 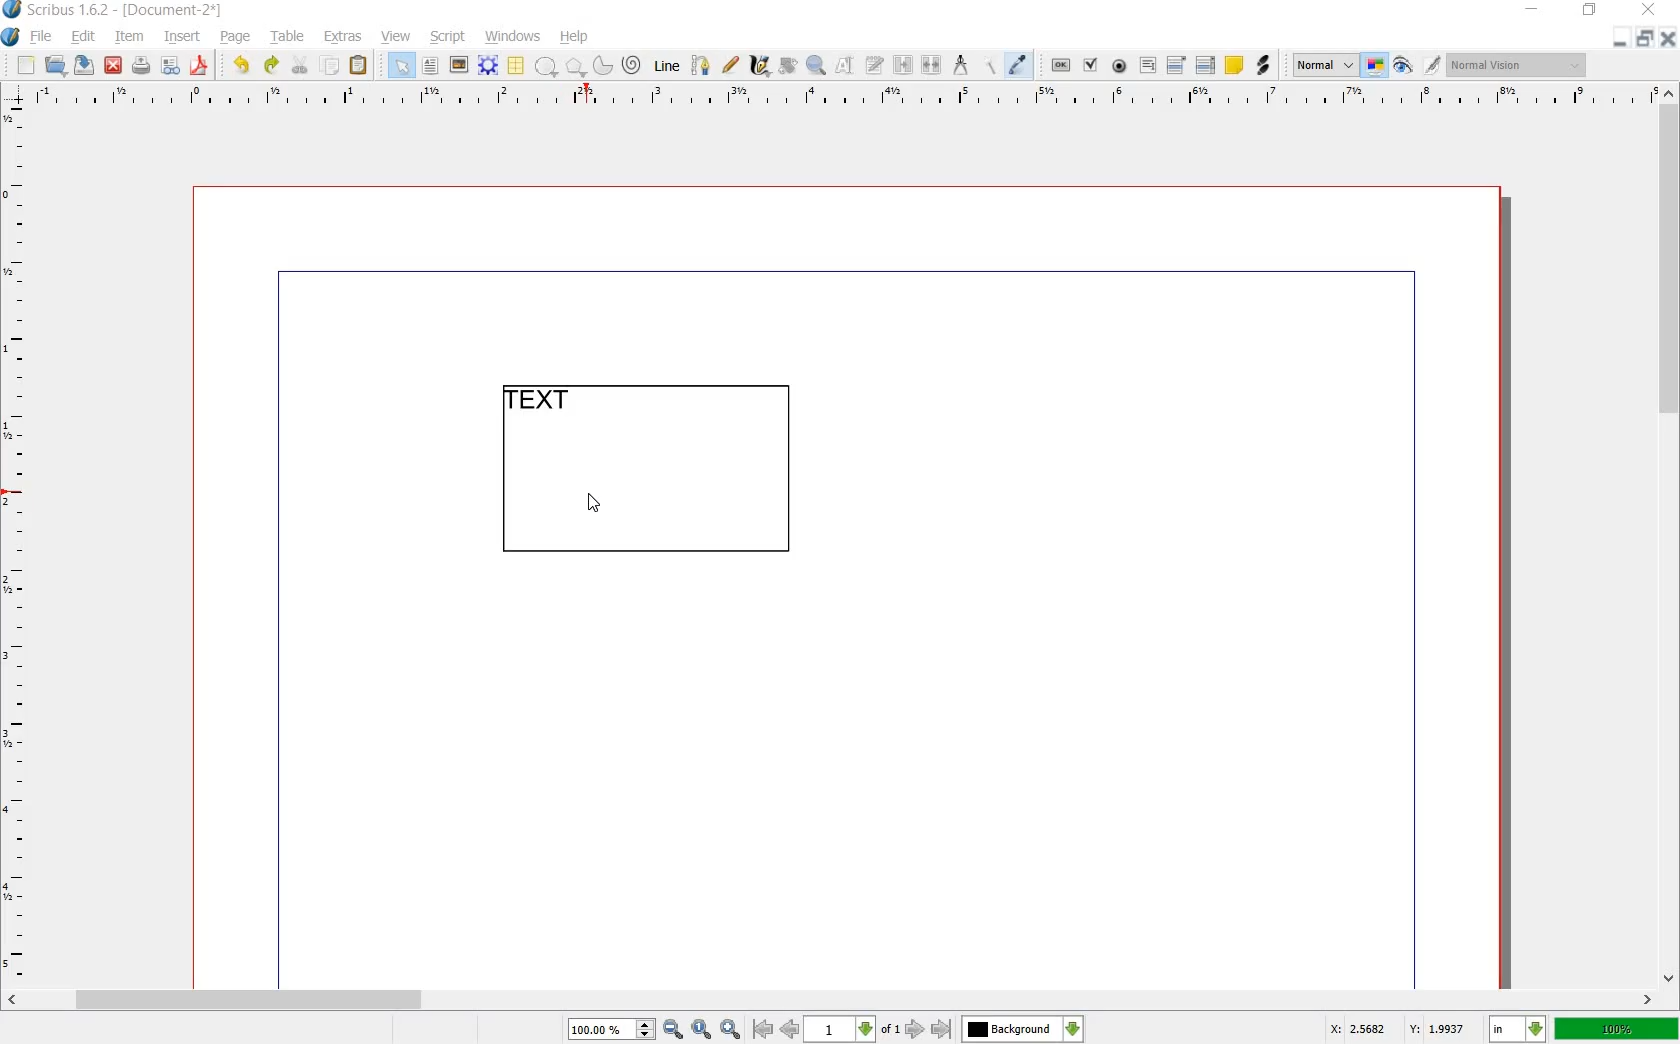 I want to click on edit text with story editor, so click(x=873, y=65).